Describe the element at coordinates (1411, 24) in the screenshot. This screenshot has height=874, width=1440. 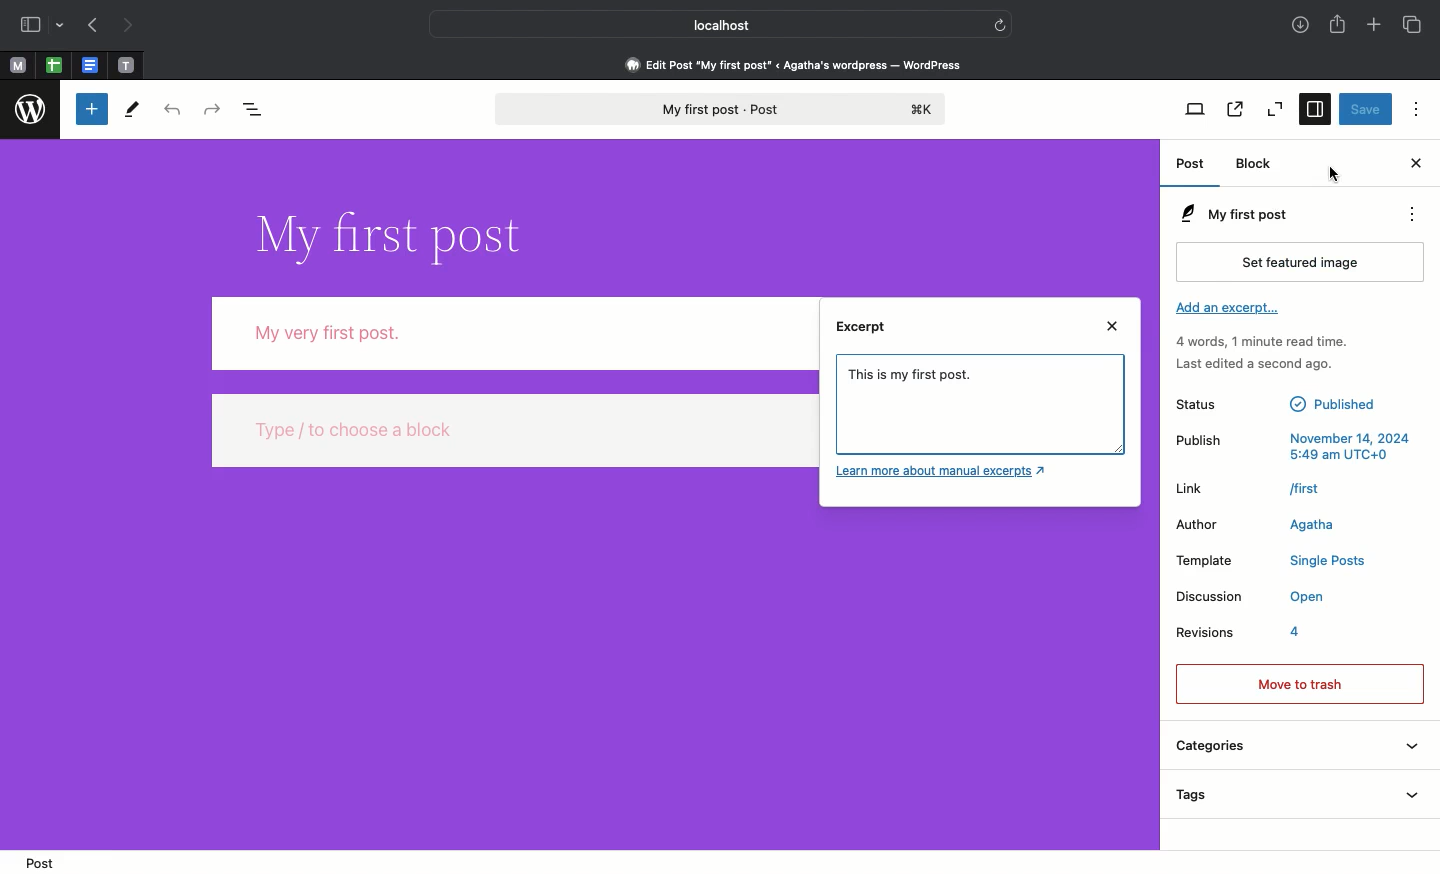
I see `Tabs` at that location.